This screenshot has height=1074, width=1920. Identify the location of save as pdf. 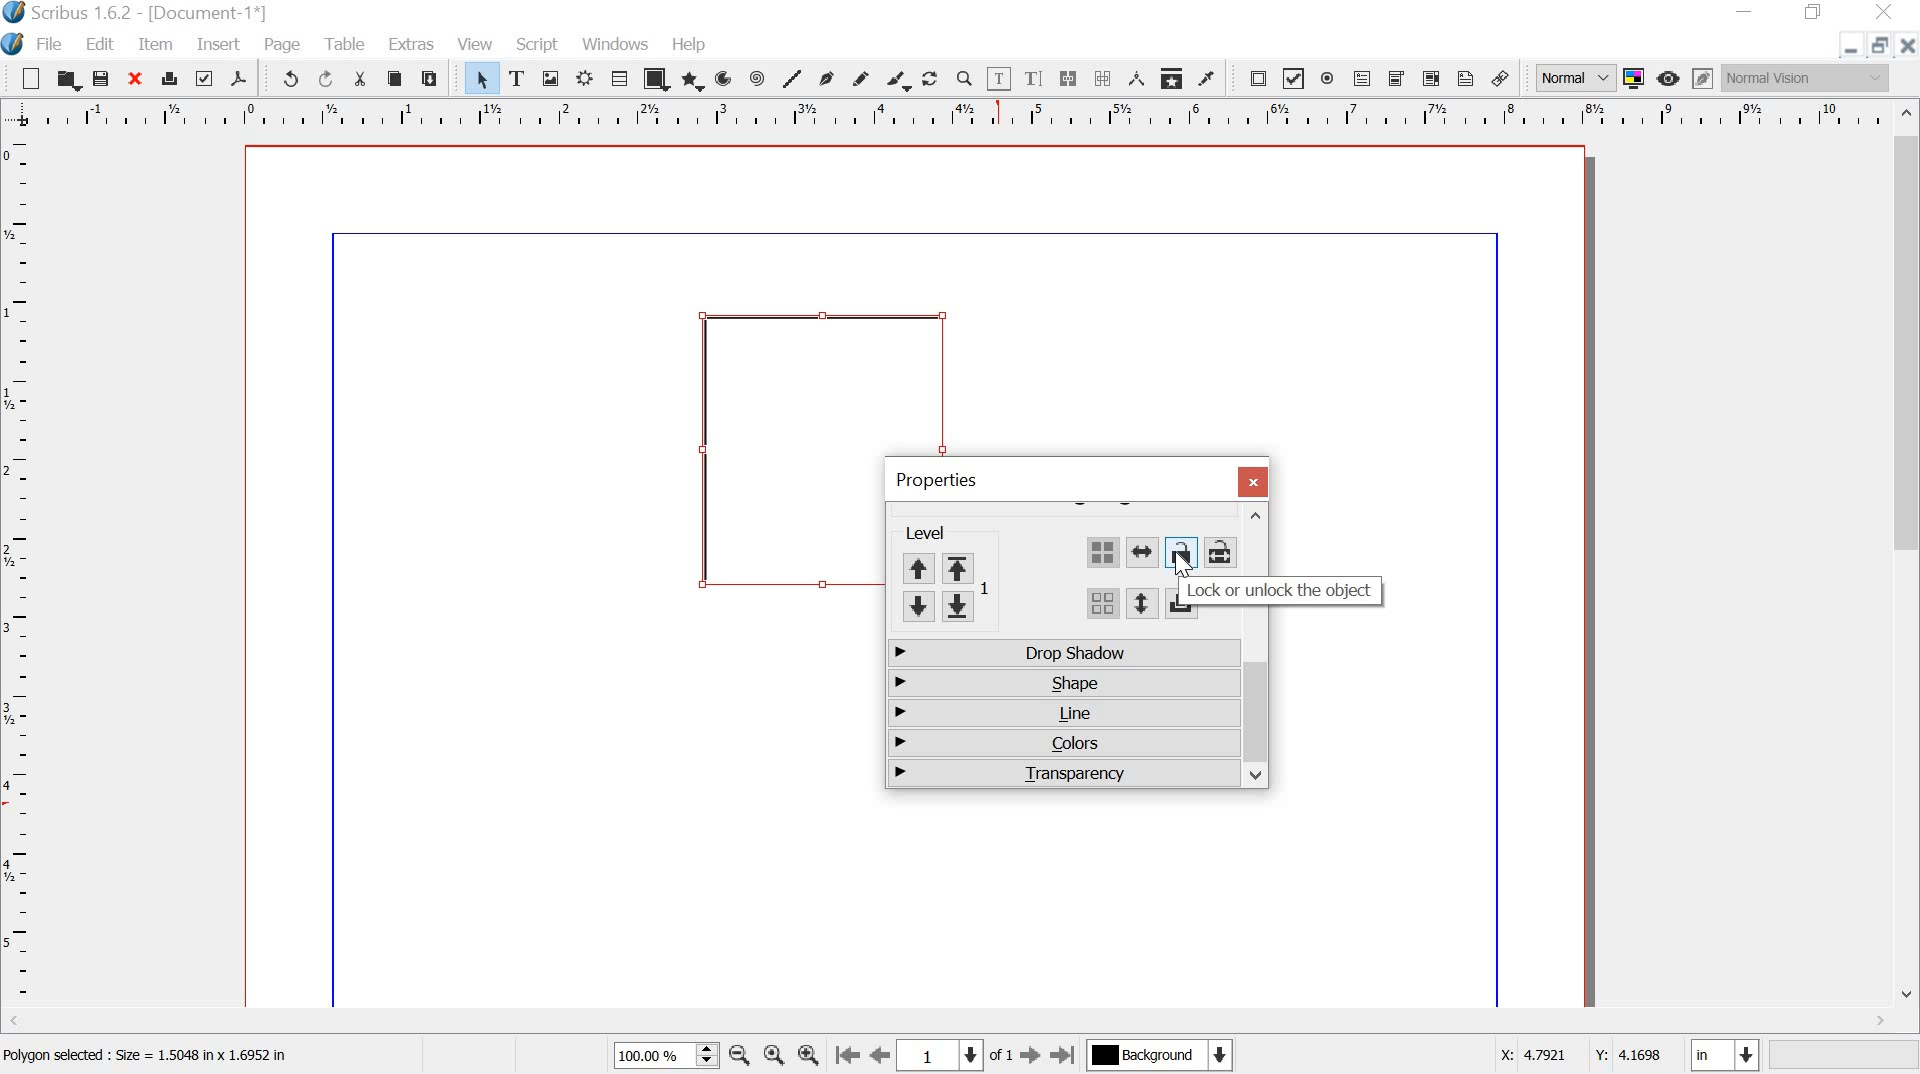
(242, 79).